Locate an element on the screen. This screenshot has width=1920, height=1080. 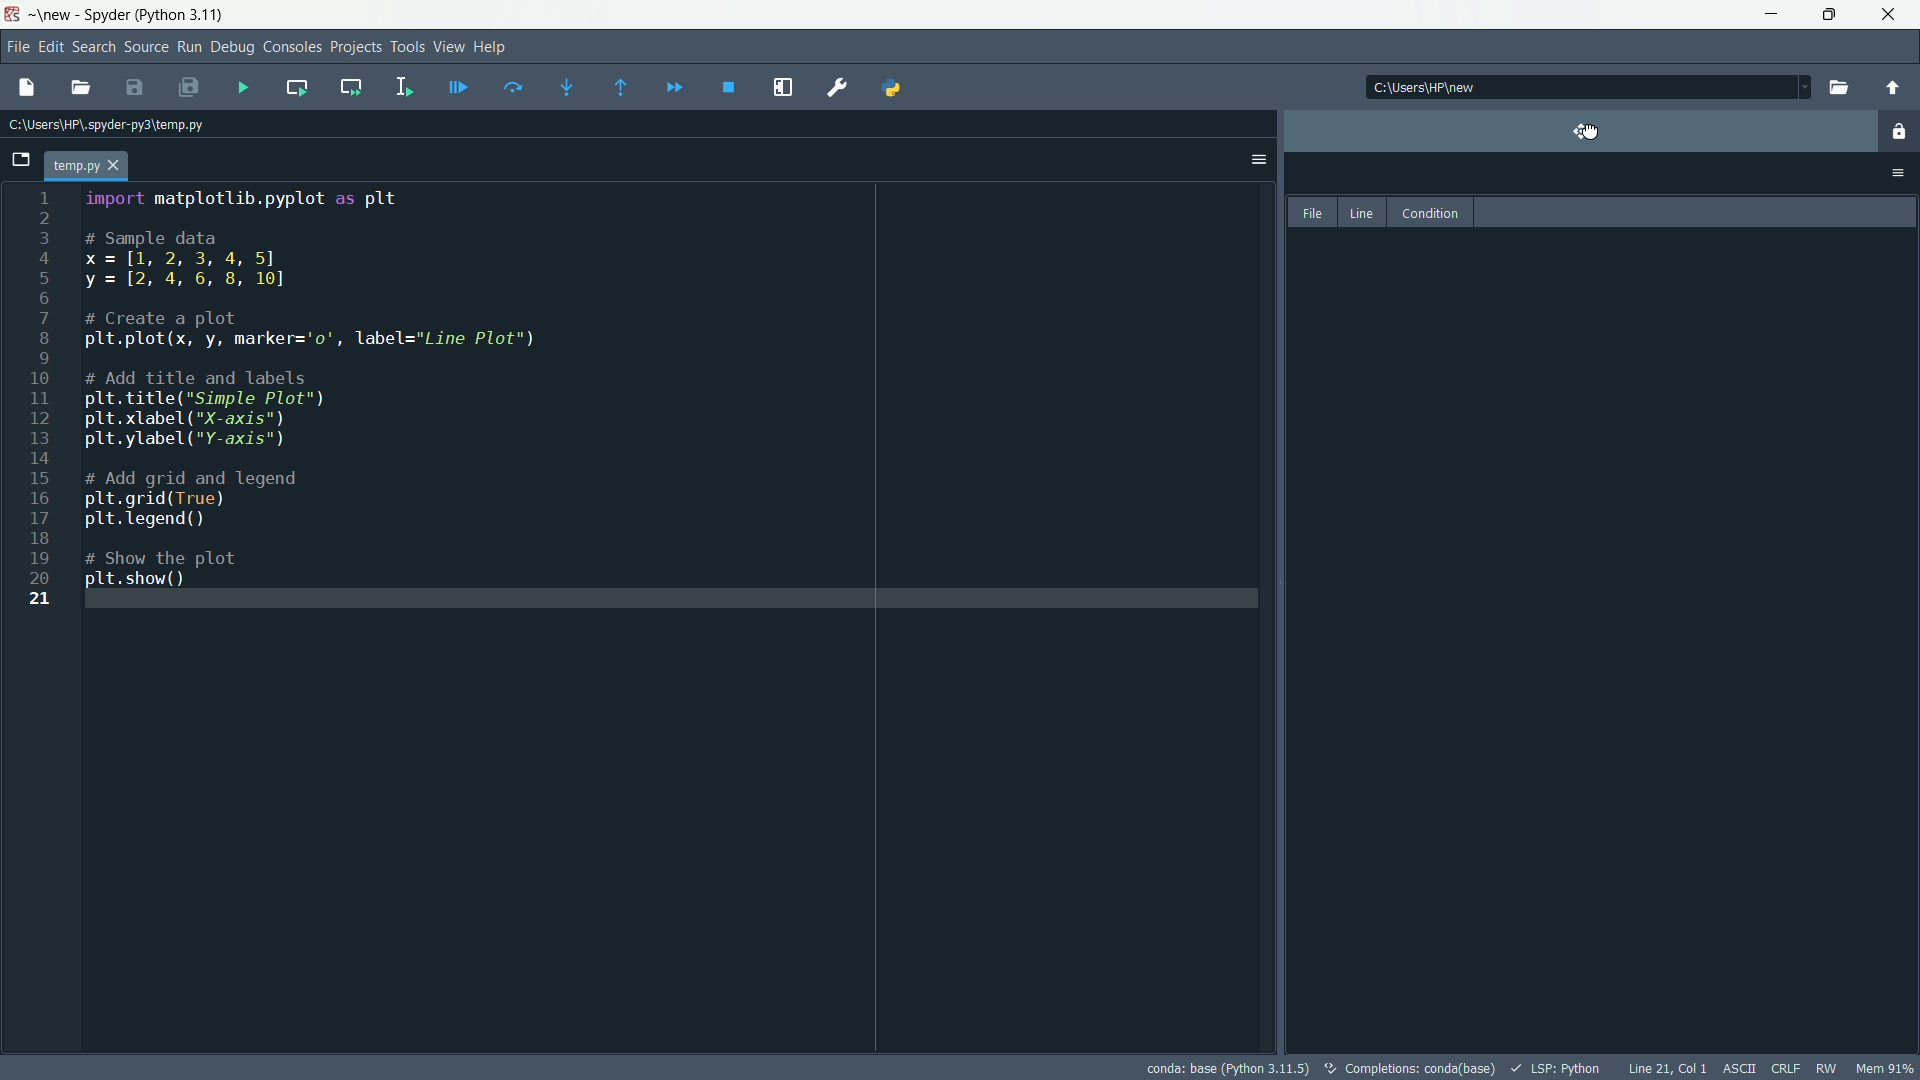
file is located at coordinates (1312, 212).